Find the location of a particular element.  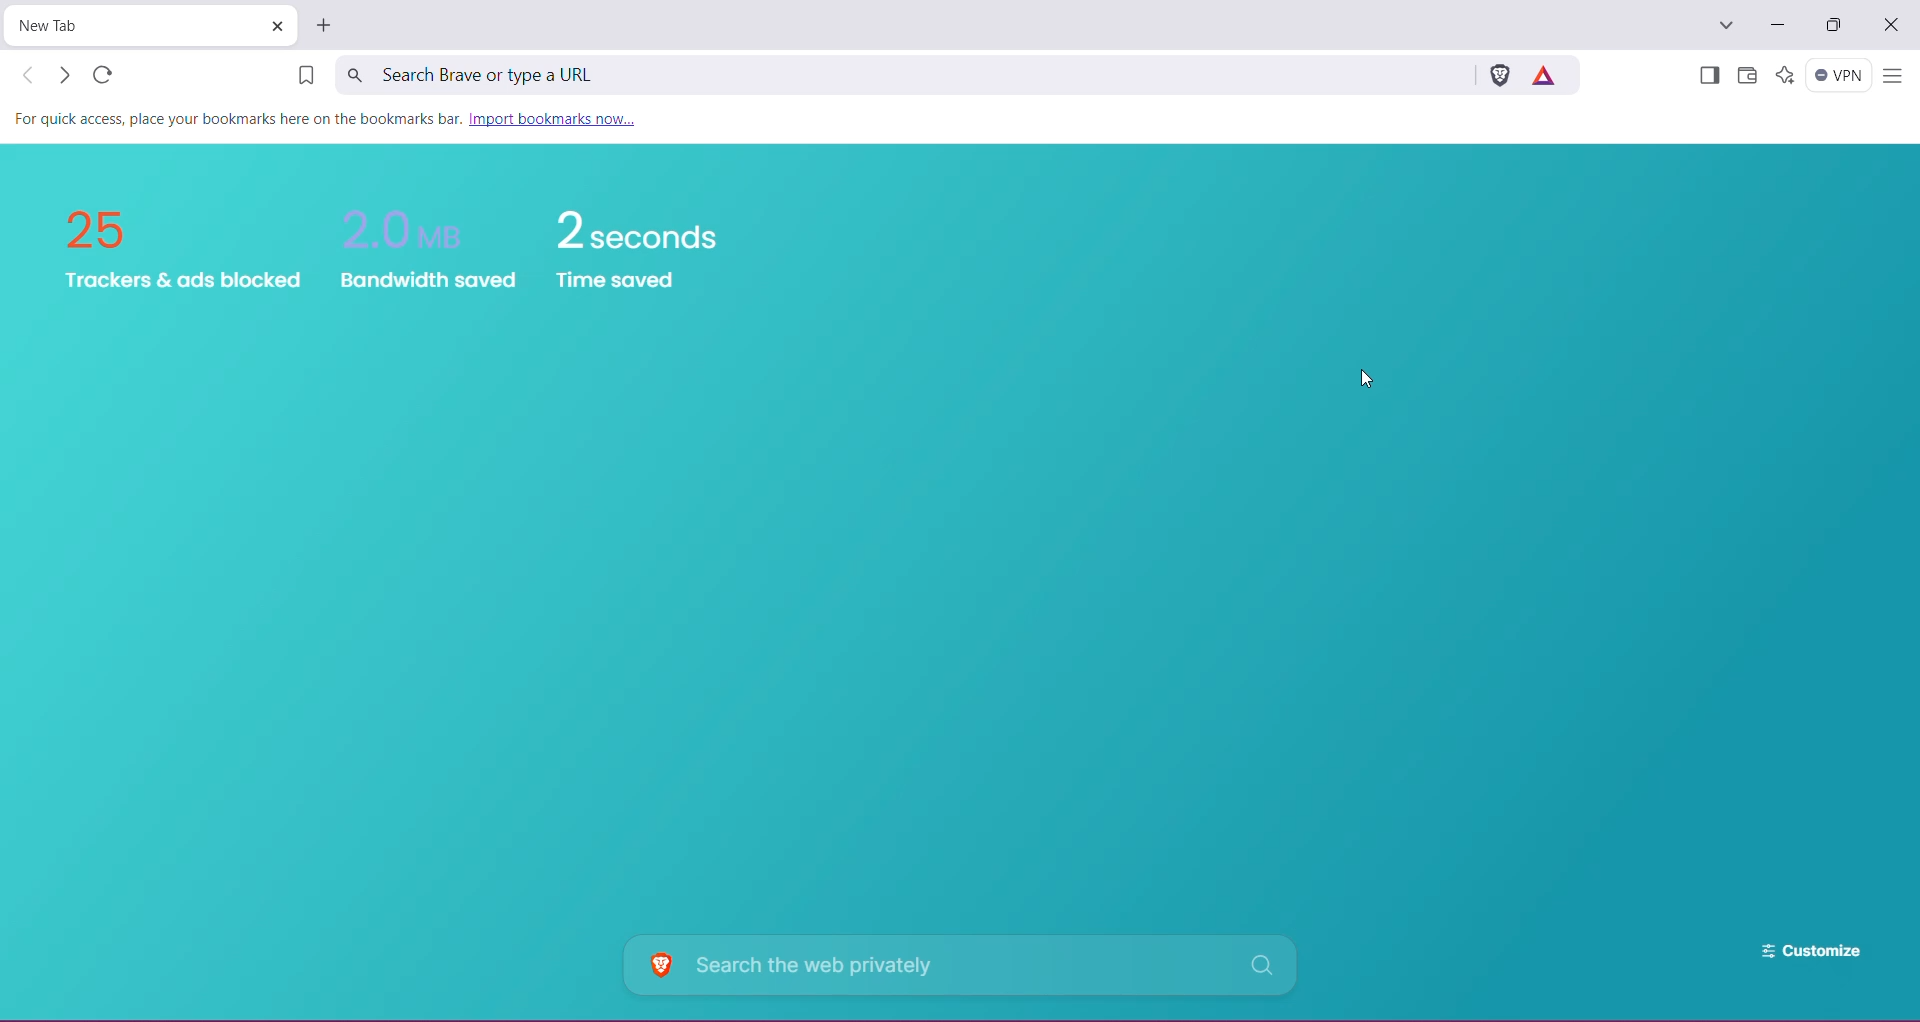

Click to go forward, hold to see history is located at coordinates (63, 75).